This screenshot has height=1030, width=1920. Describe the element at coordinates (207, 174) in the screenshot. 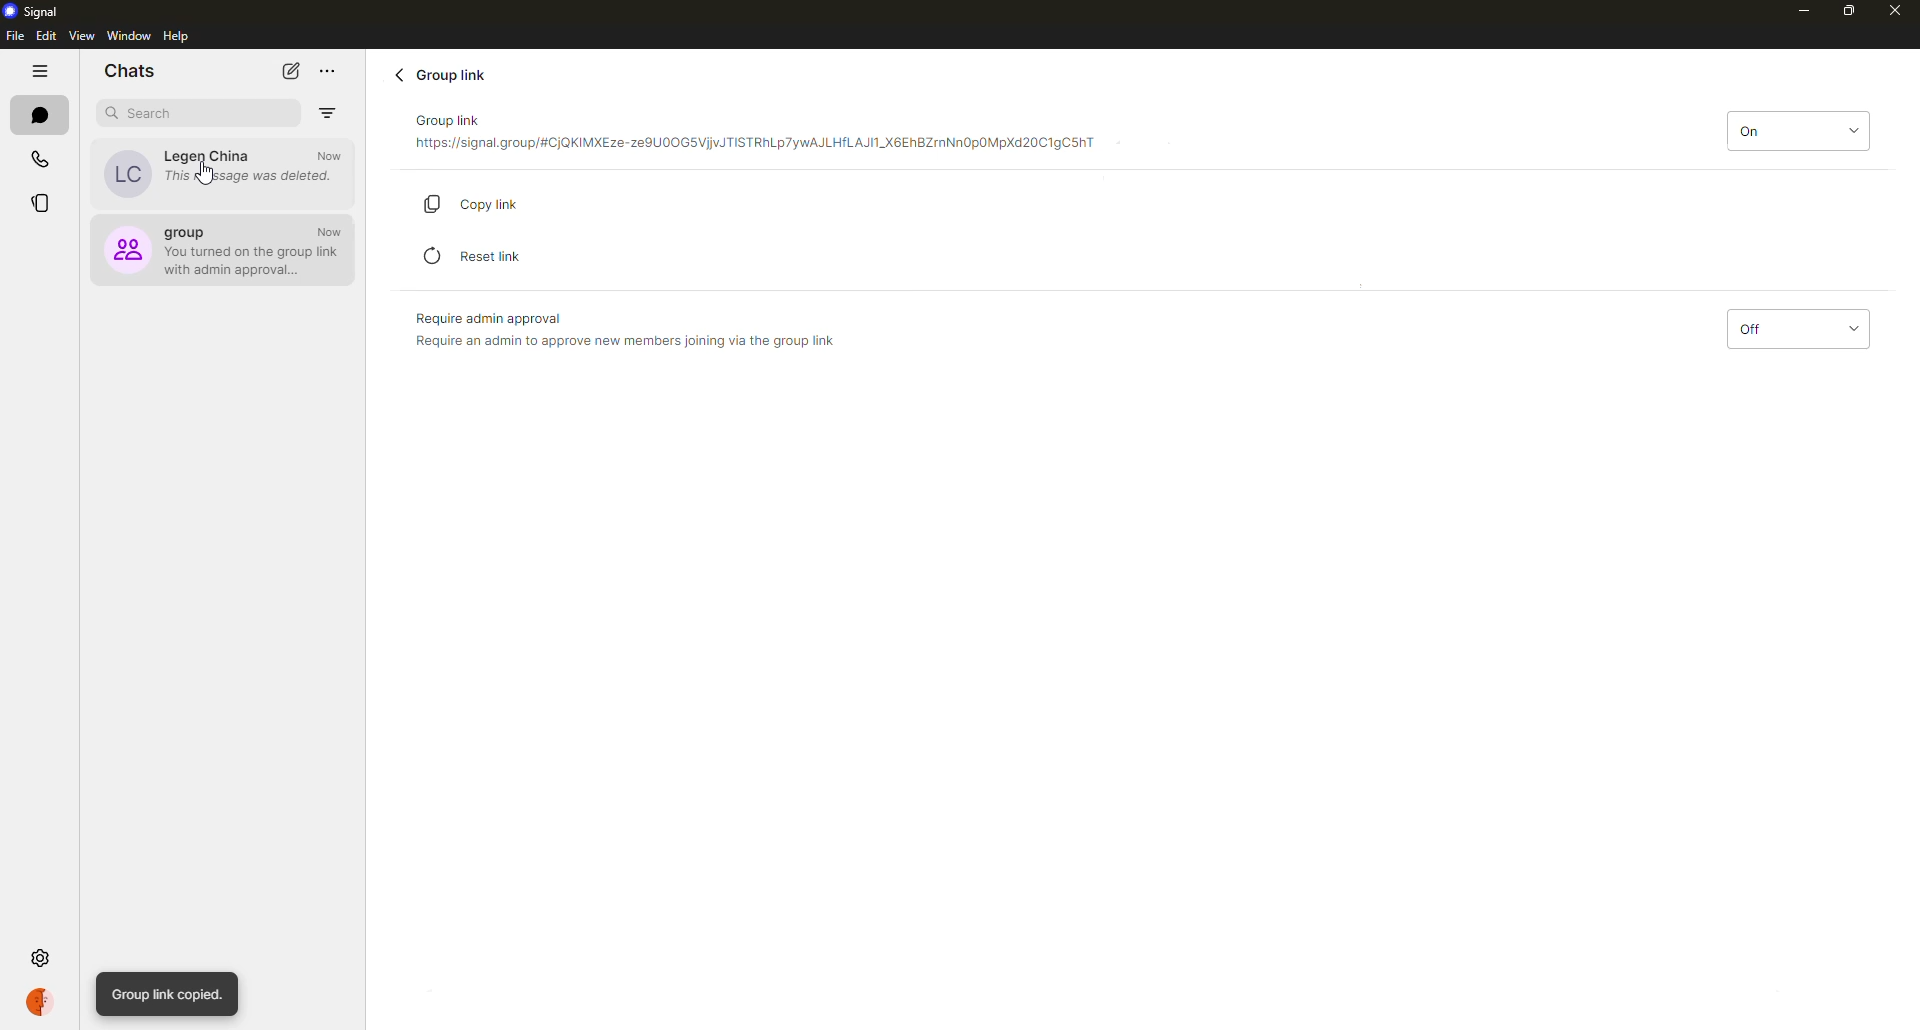

I see `cursor` at that location.